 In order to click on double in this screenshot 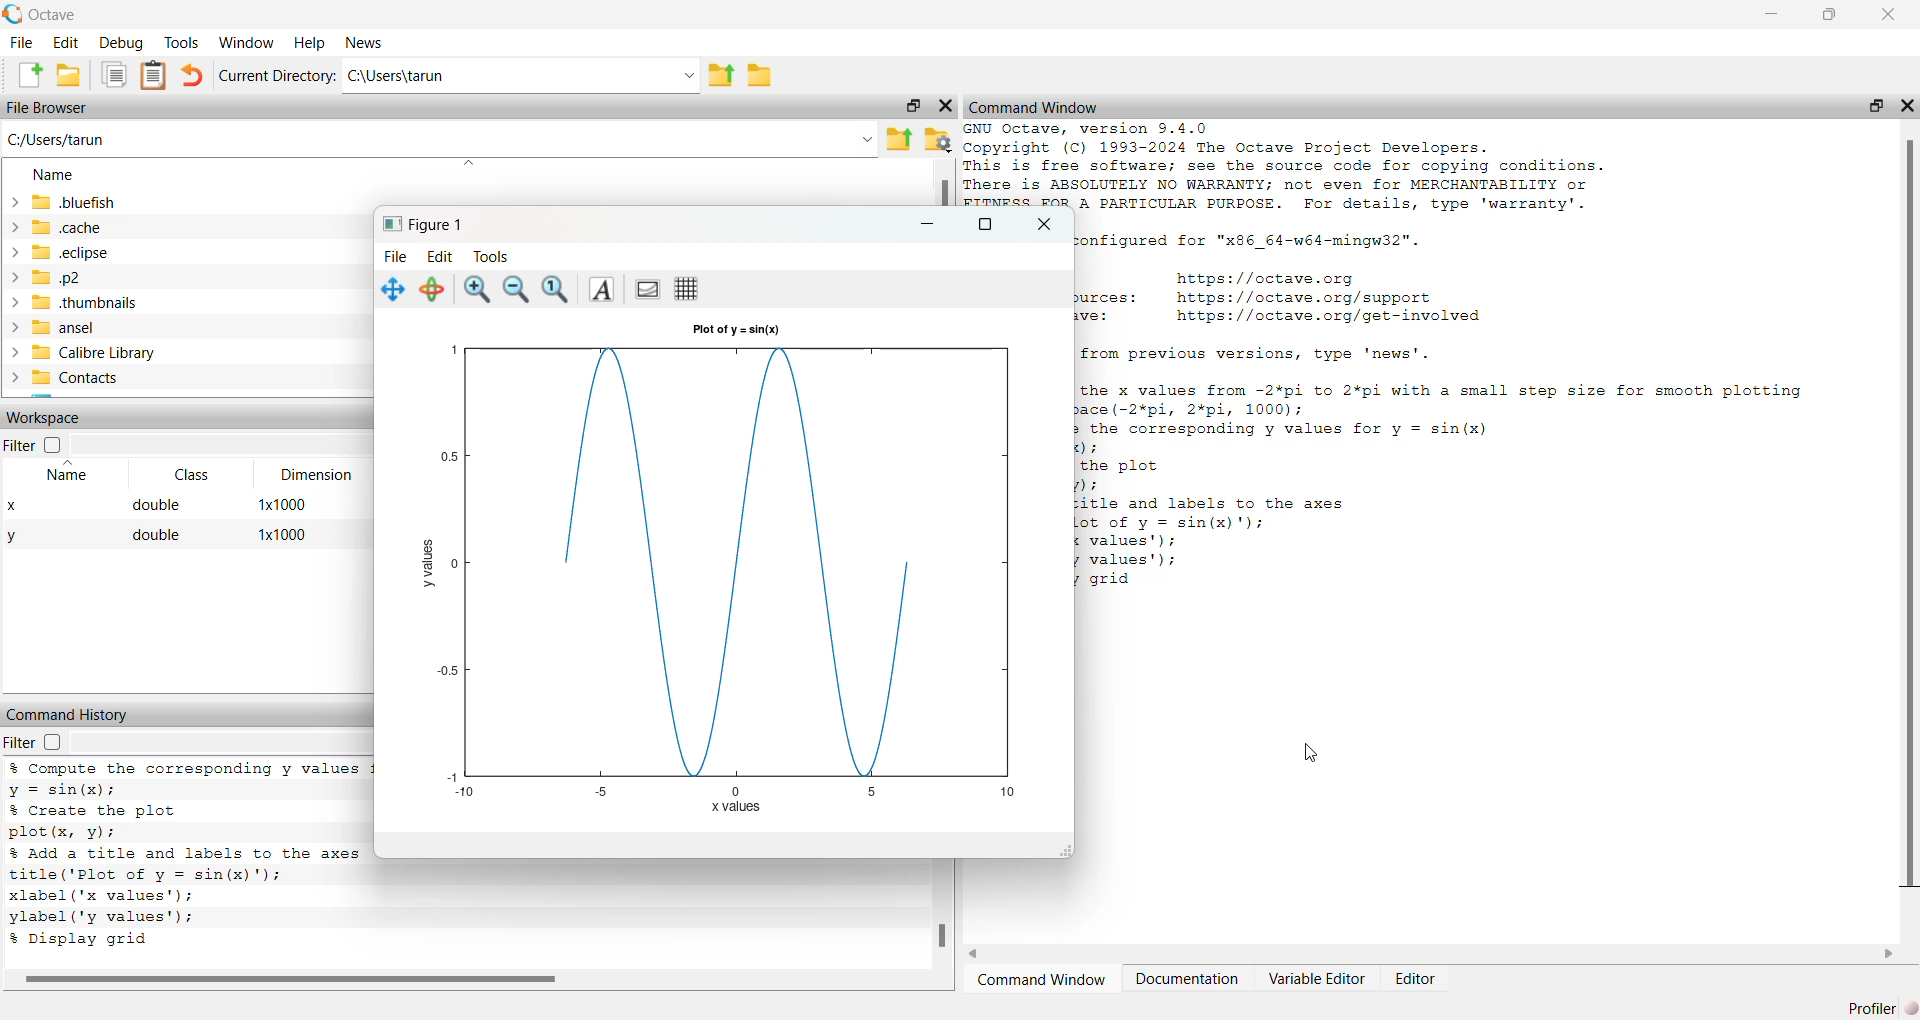, I will do `click(157, 505)`.